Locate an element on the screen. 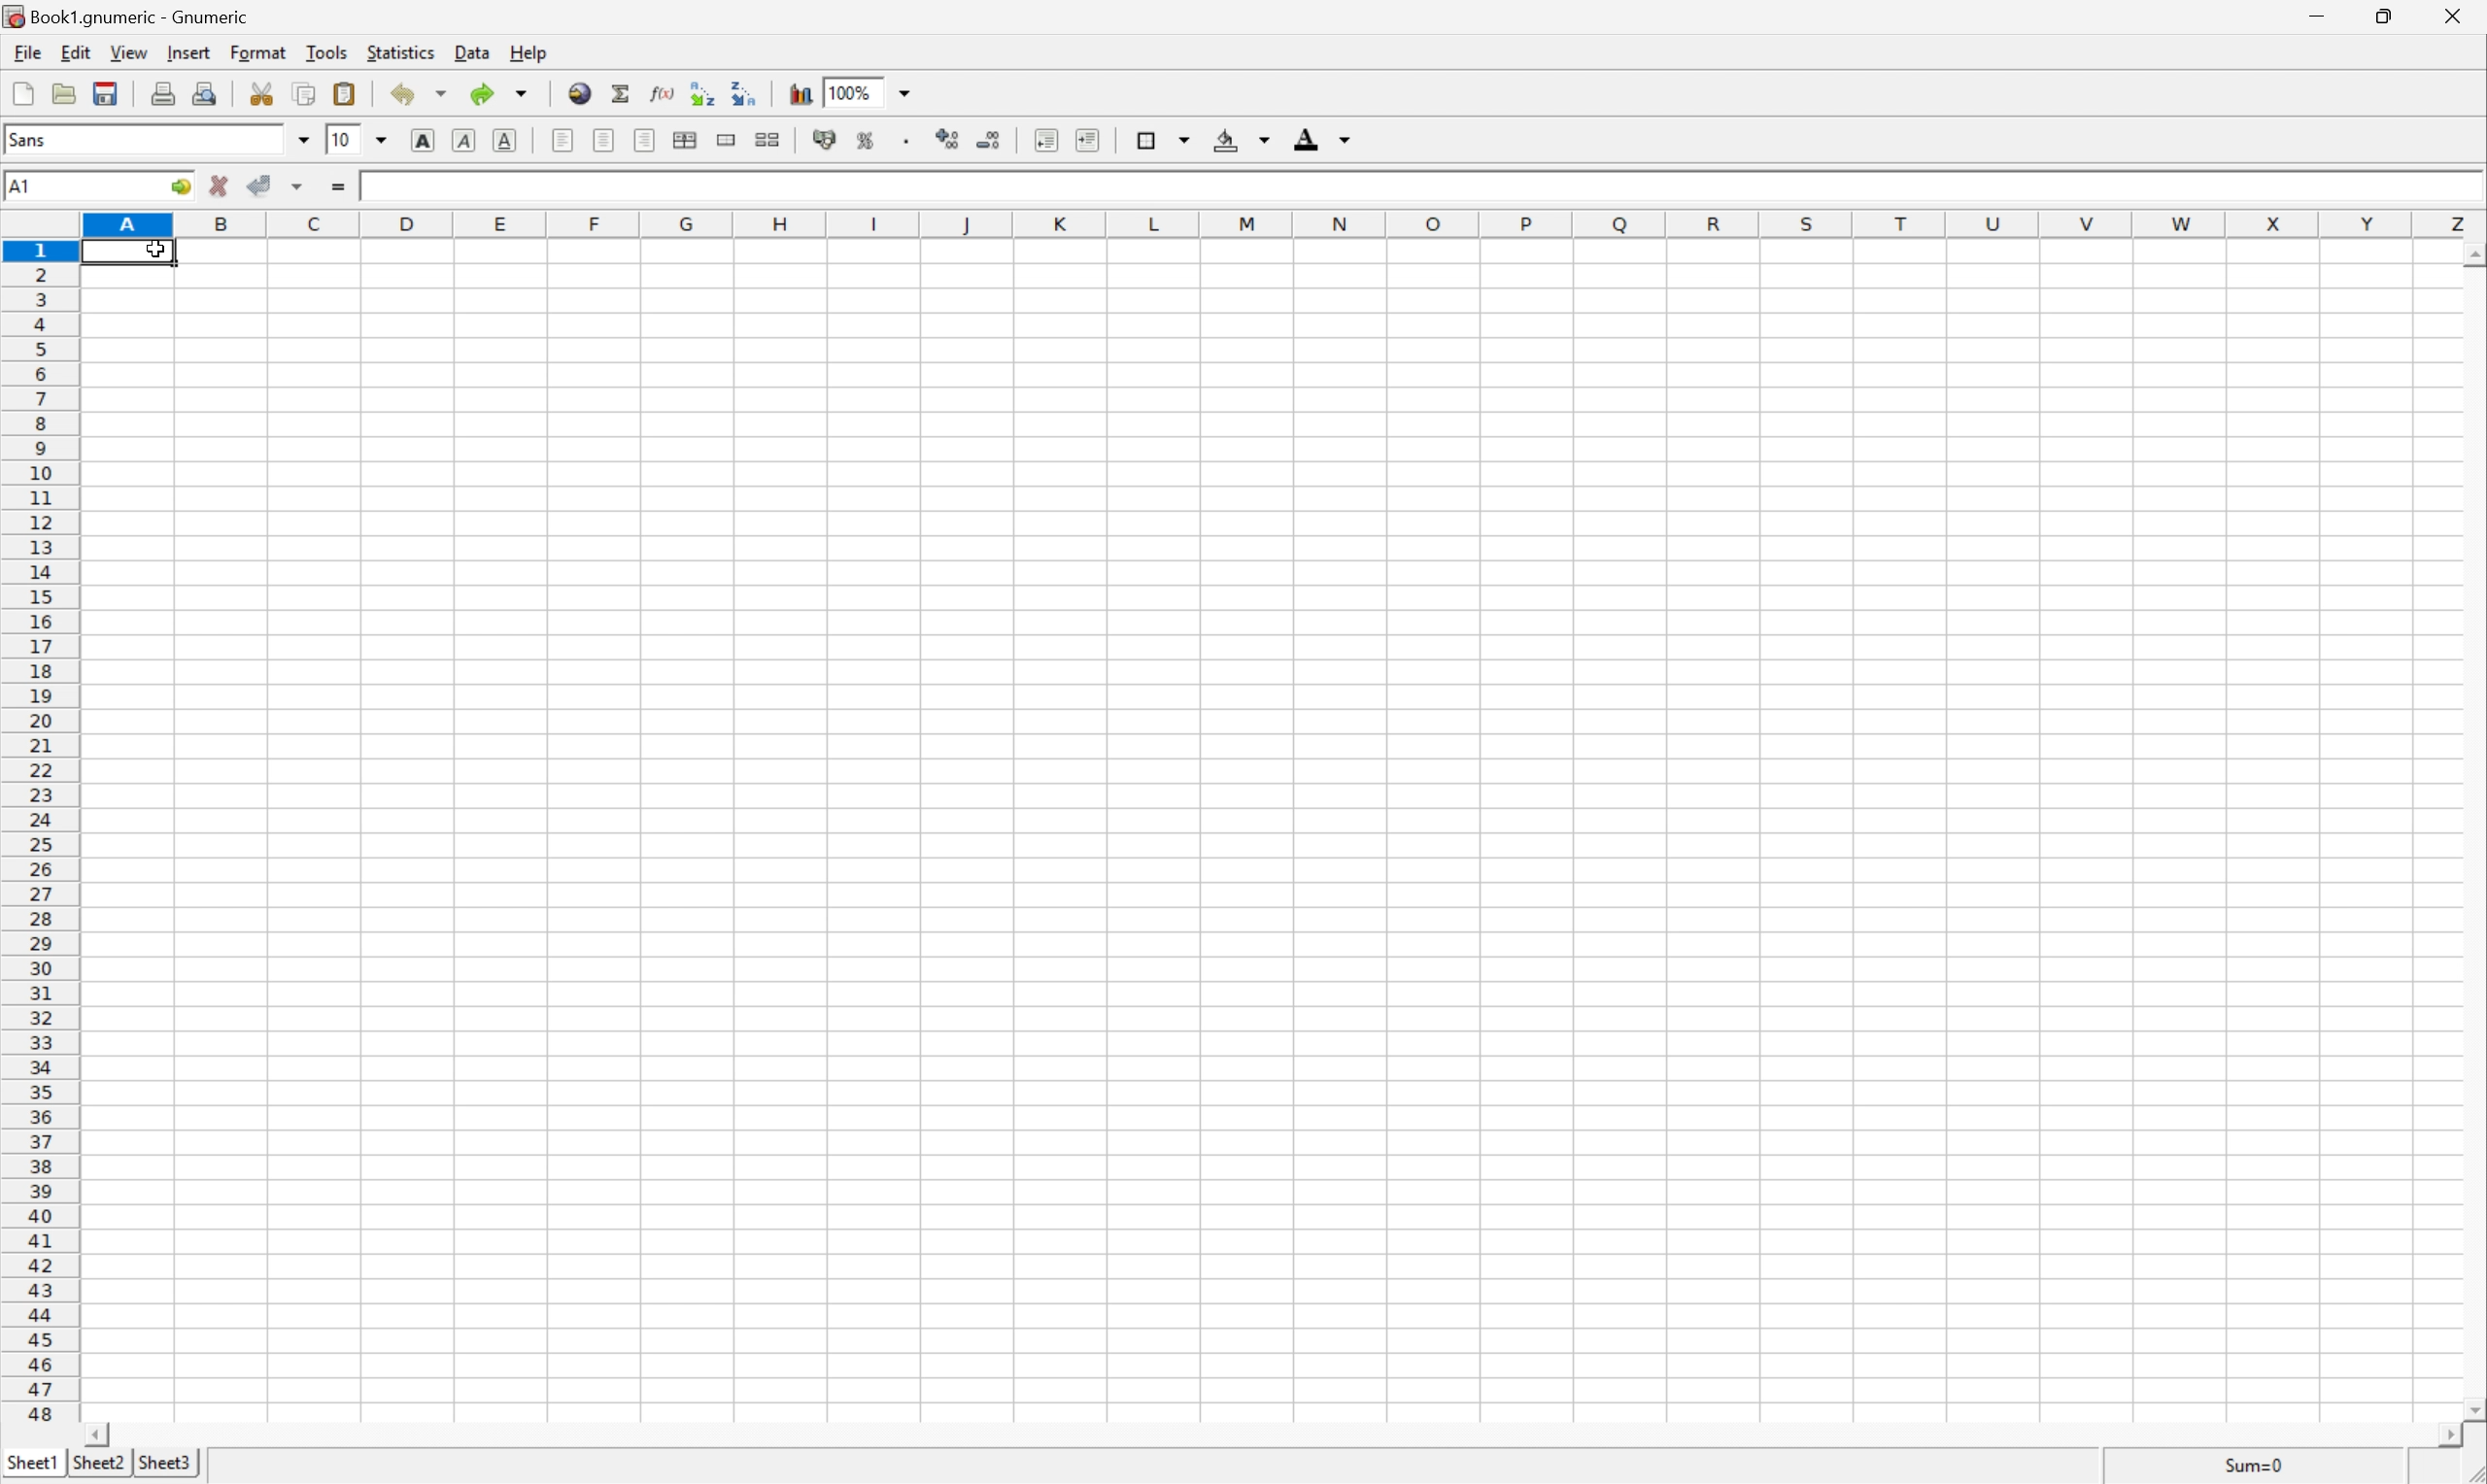  data is located at coordinates (468, 54).